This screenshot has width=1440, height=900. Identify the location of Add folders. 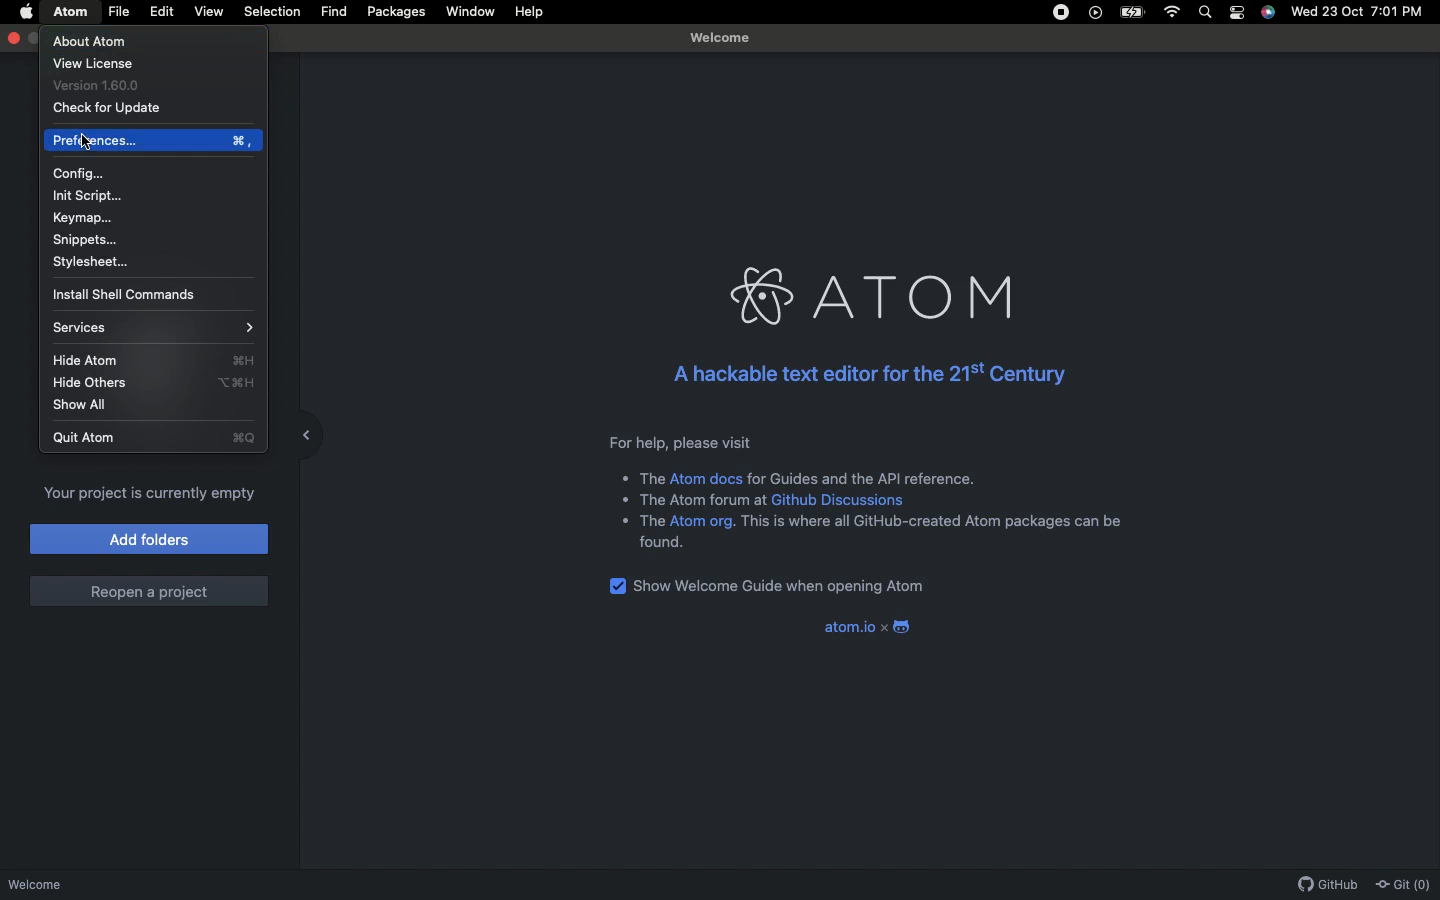
(151, 539).